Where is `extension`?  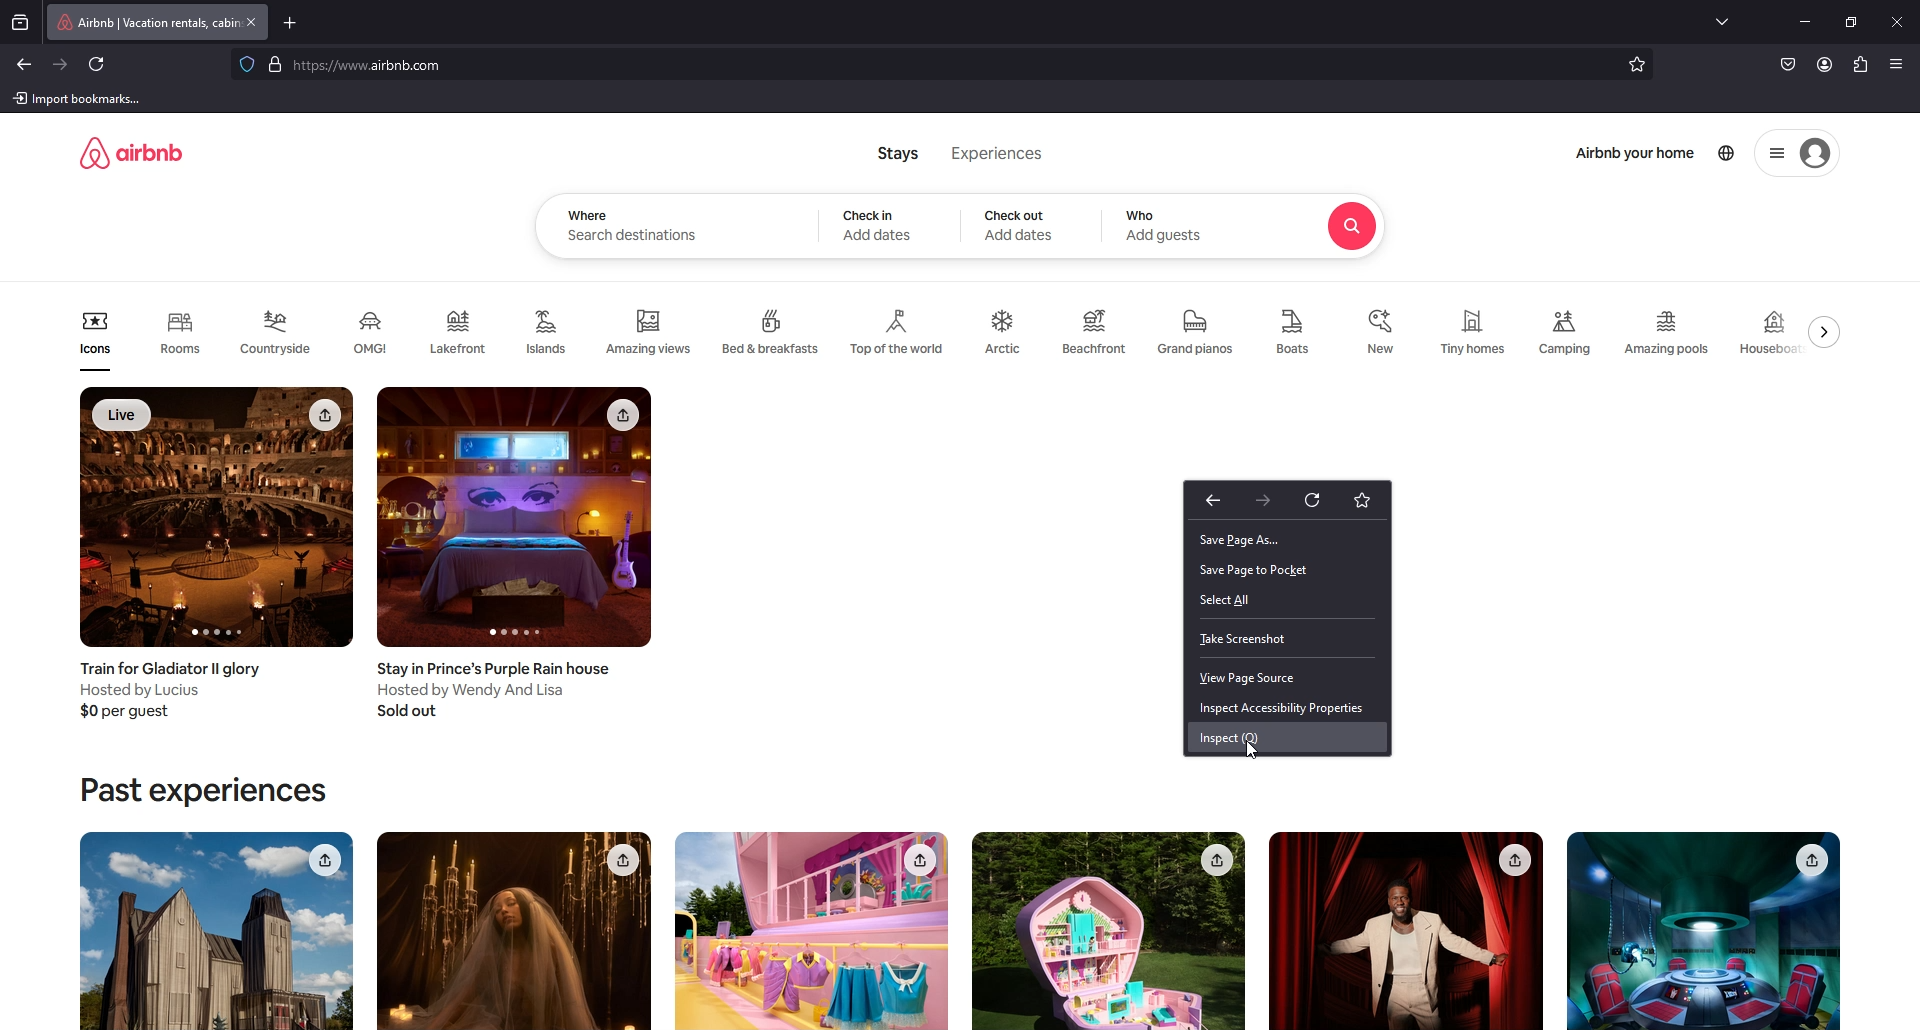
extension is located at coordinates (1860, 66).